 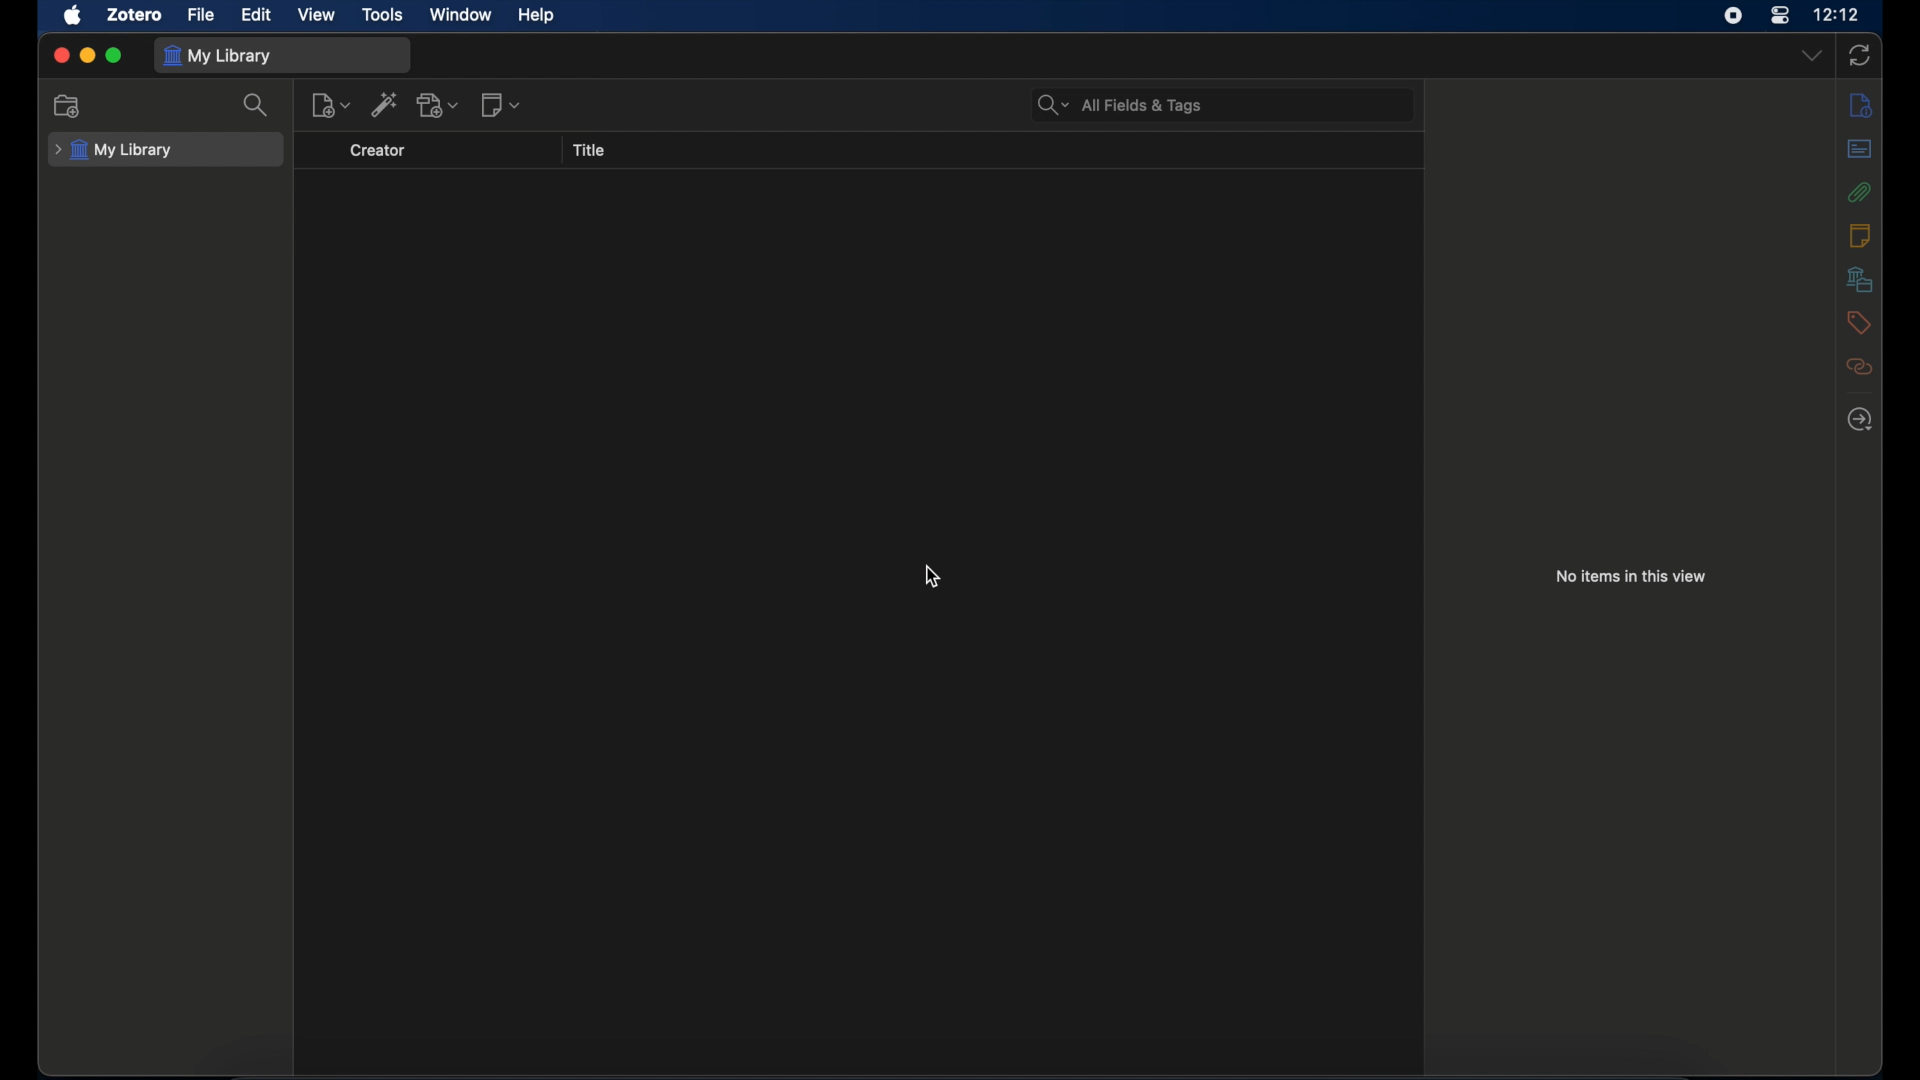 What do you see at coordinates (1813, 54) in the screenshot?
I see `drop-down` at bounding box center [1813, 54].